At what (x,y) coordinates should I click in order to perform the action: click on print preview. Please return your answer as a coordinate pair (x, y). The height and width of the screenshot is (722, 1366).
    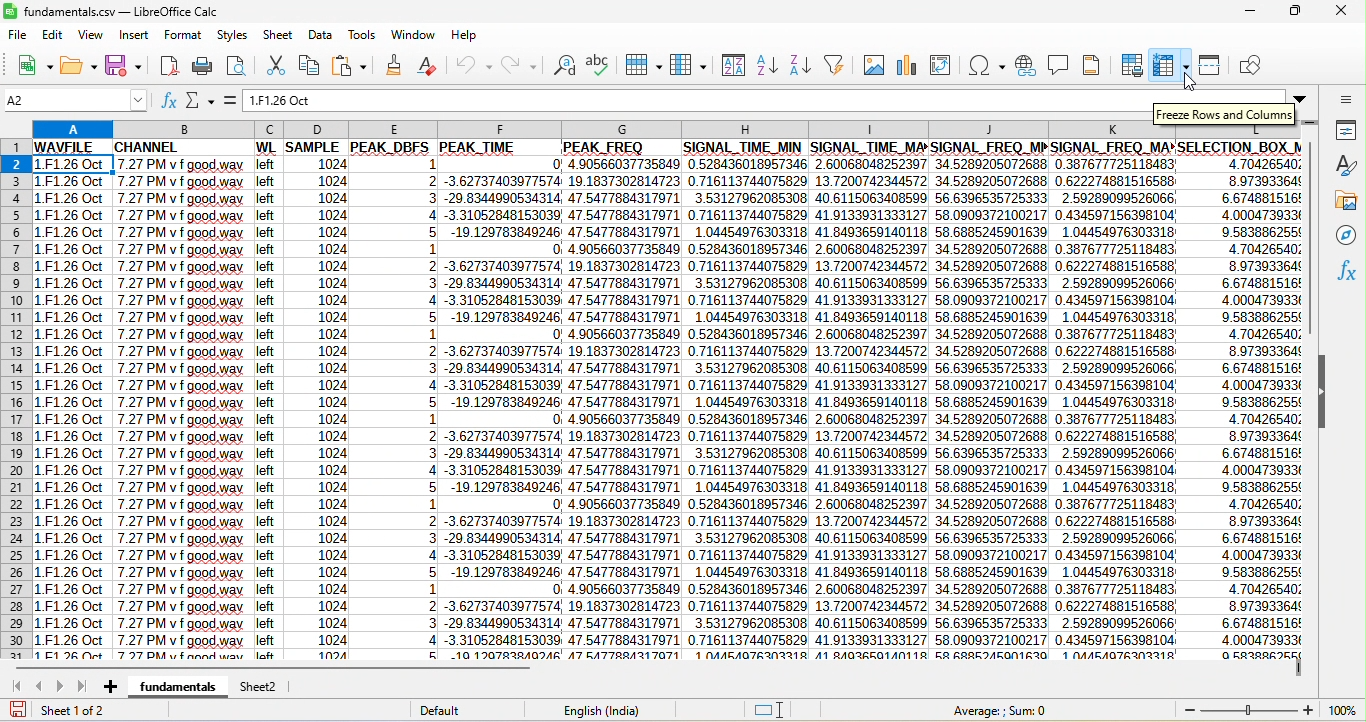
    Looking at the image, I should click on (238, 65).